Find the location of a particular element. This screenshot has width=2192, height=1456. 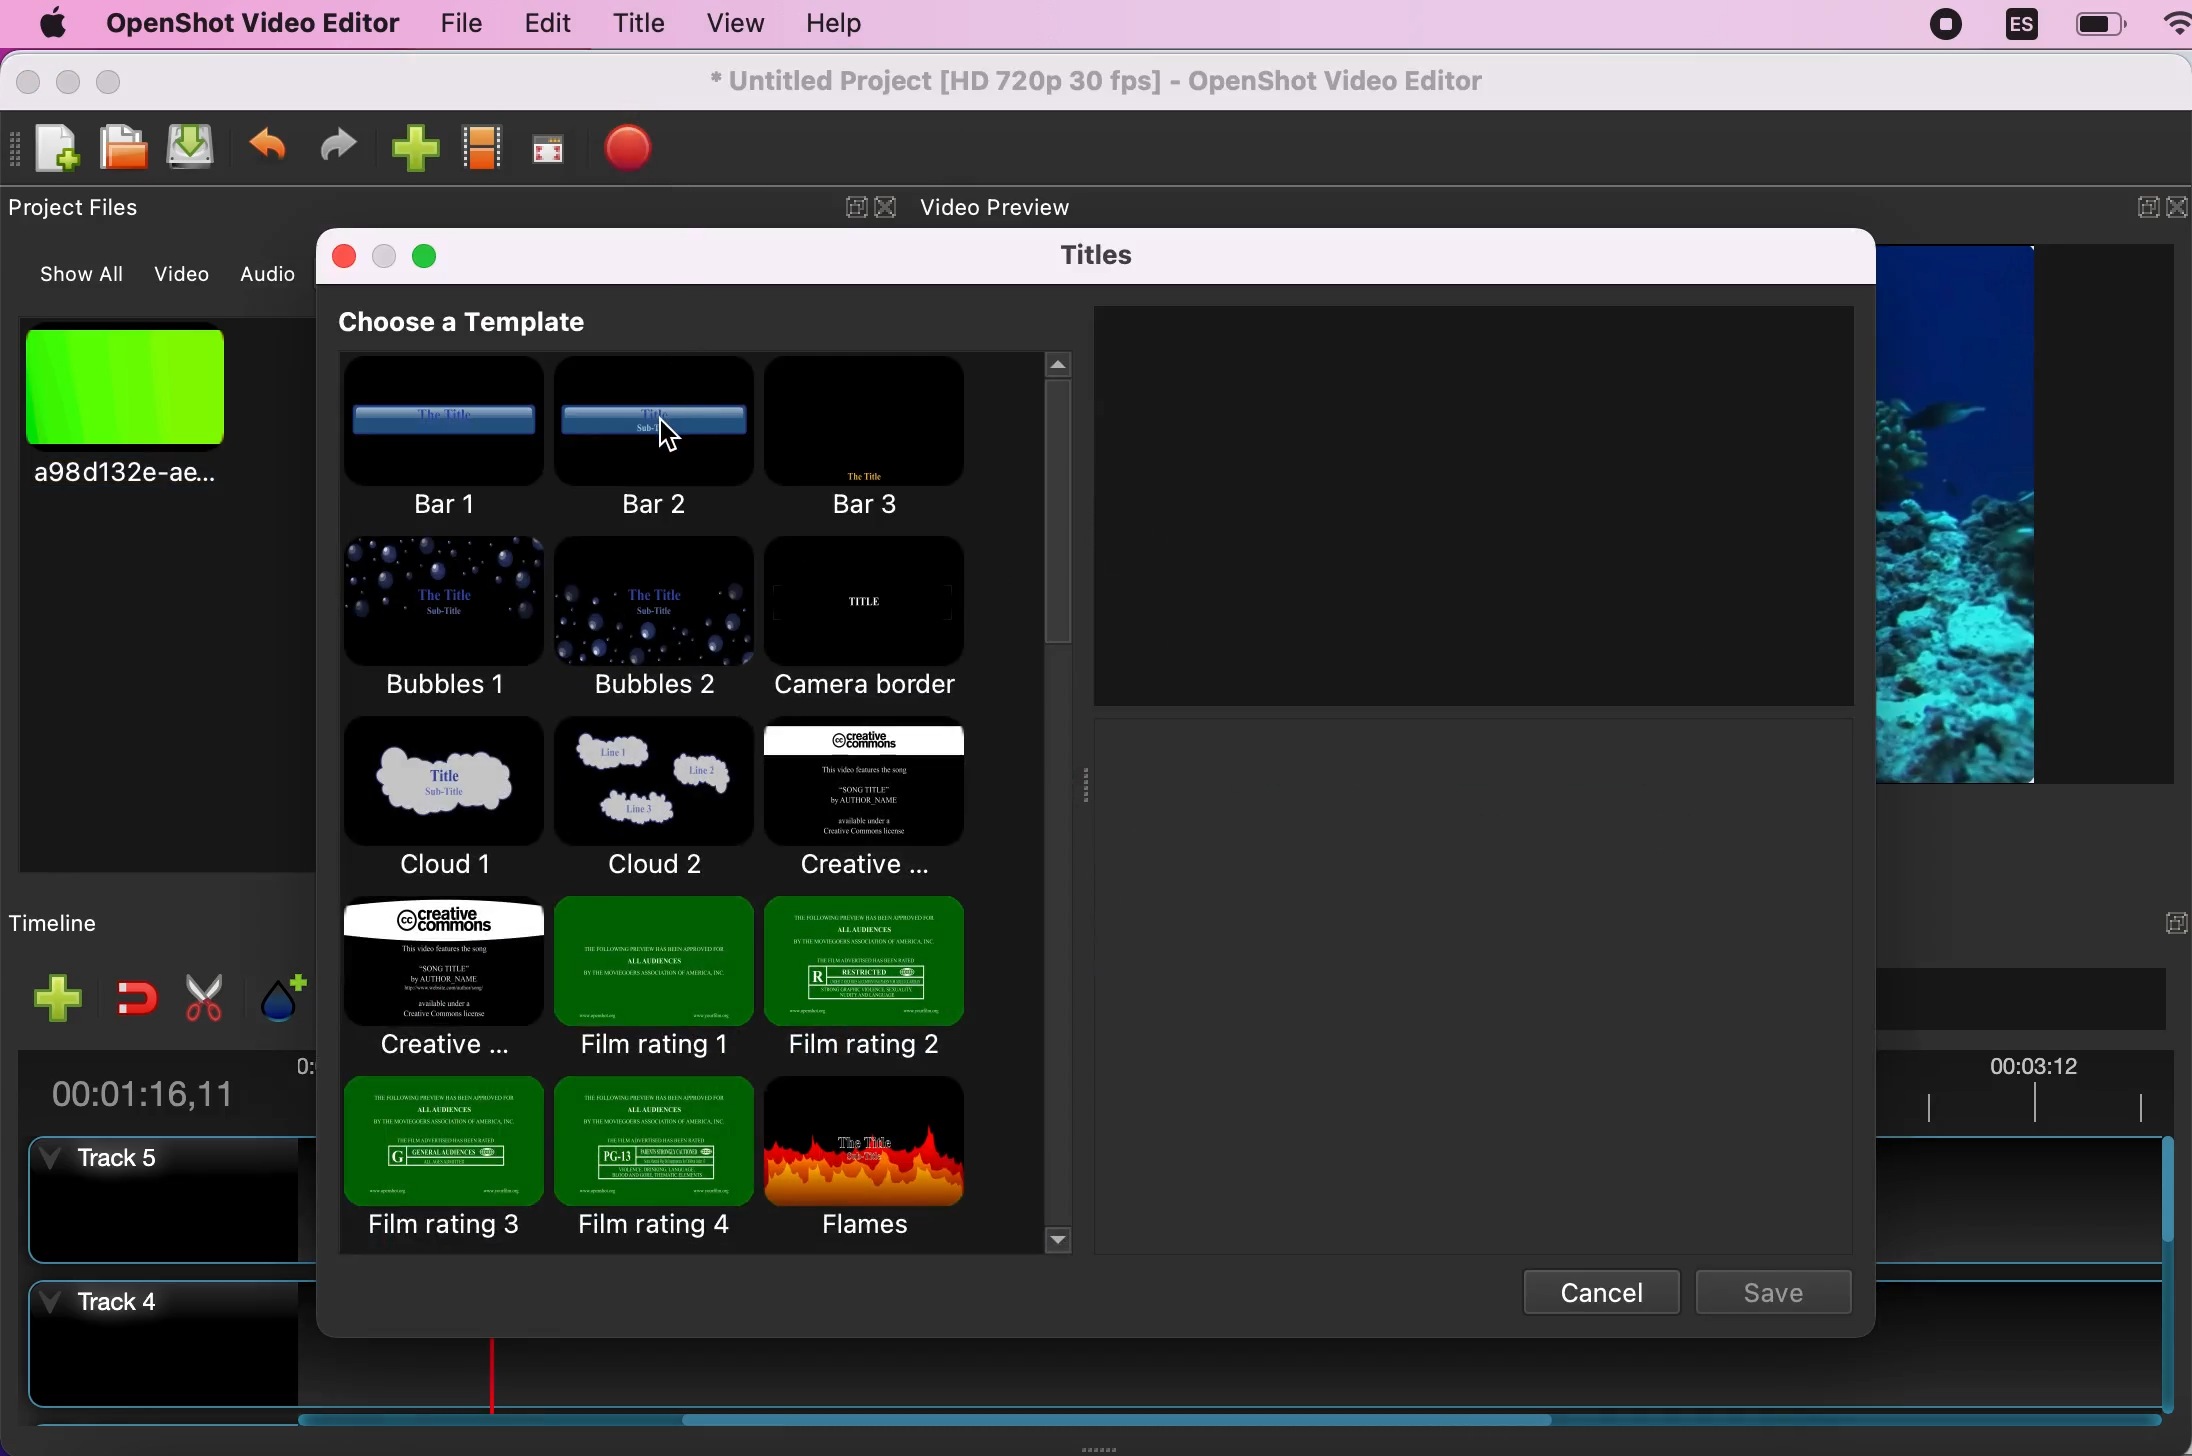

close is located at coordinates (340, 254).